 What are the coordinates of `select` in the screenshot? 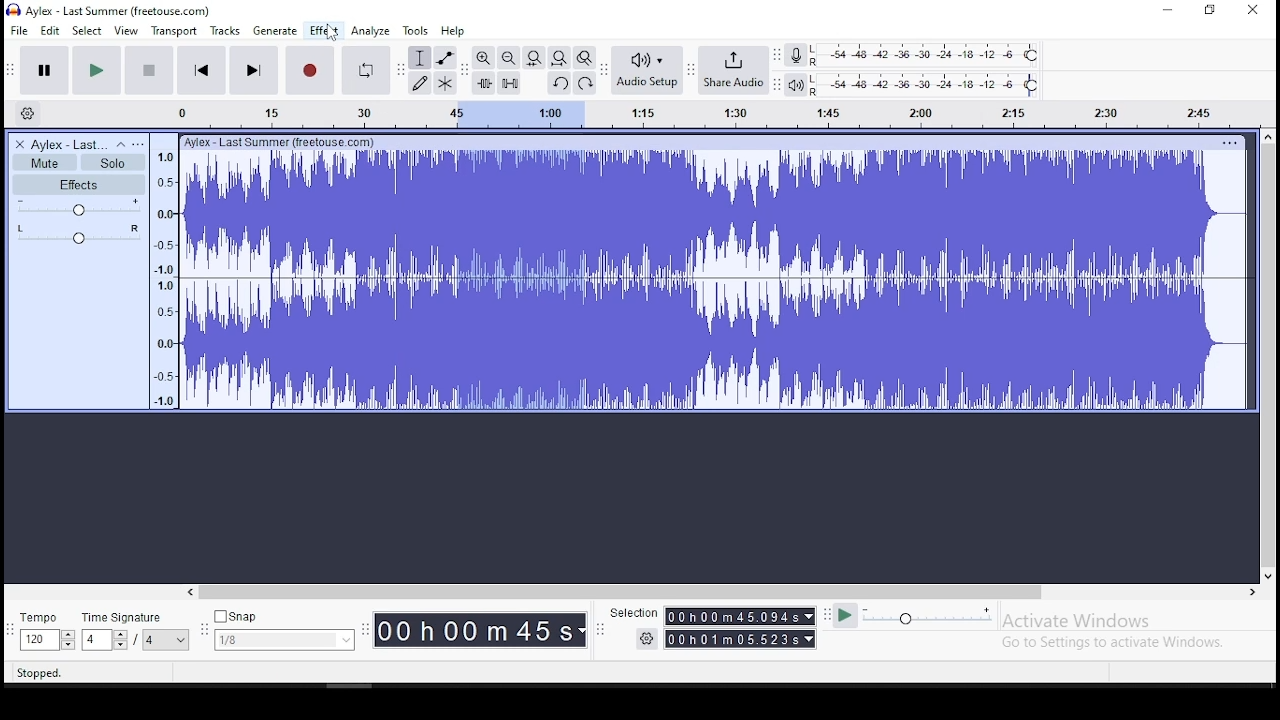 It's located at (88, 31).